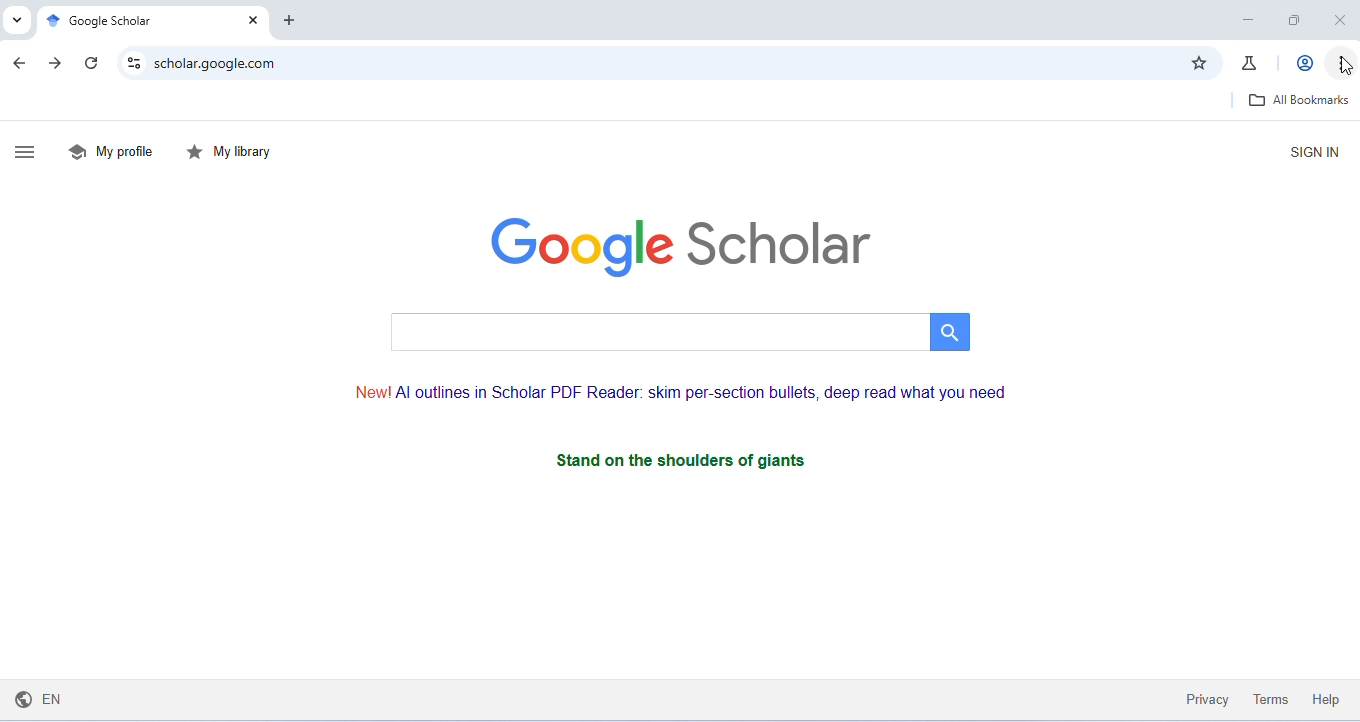 The height and width of the screenshot is (722, 1360). What do you see at coordinates (1336, 20) in the screenshot?
I see `close` at bounding box center [1336, 20].